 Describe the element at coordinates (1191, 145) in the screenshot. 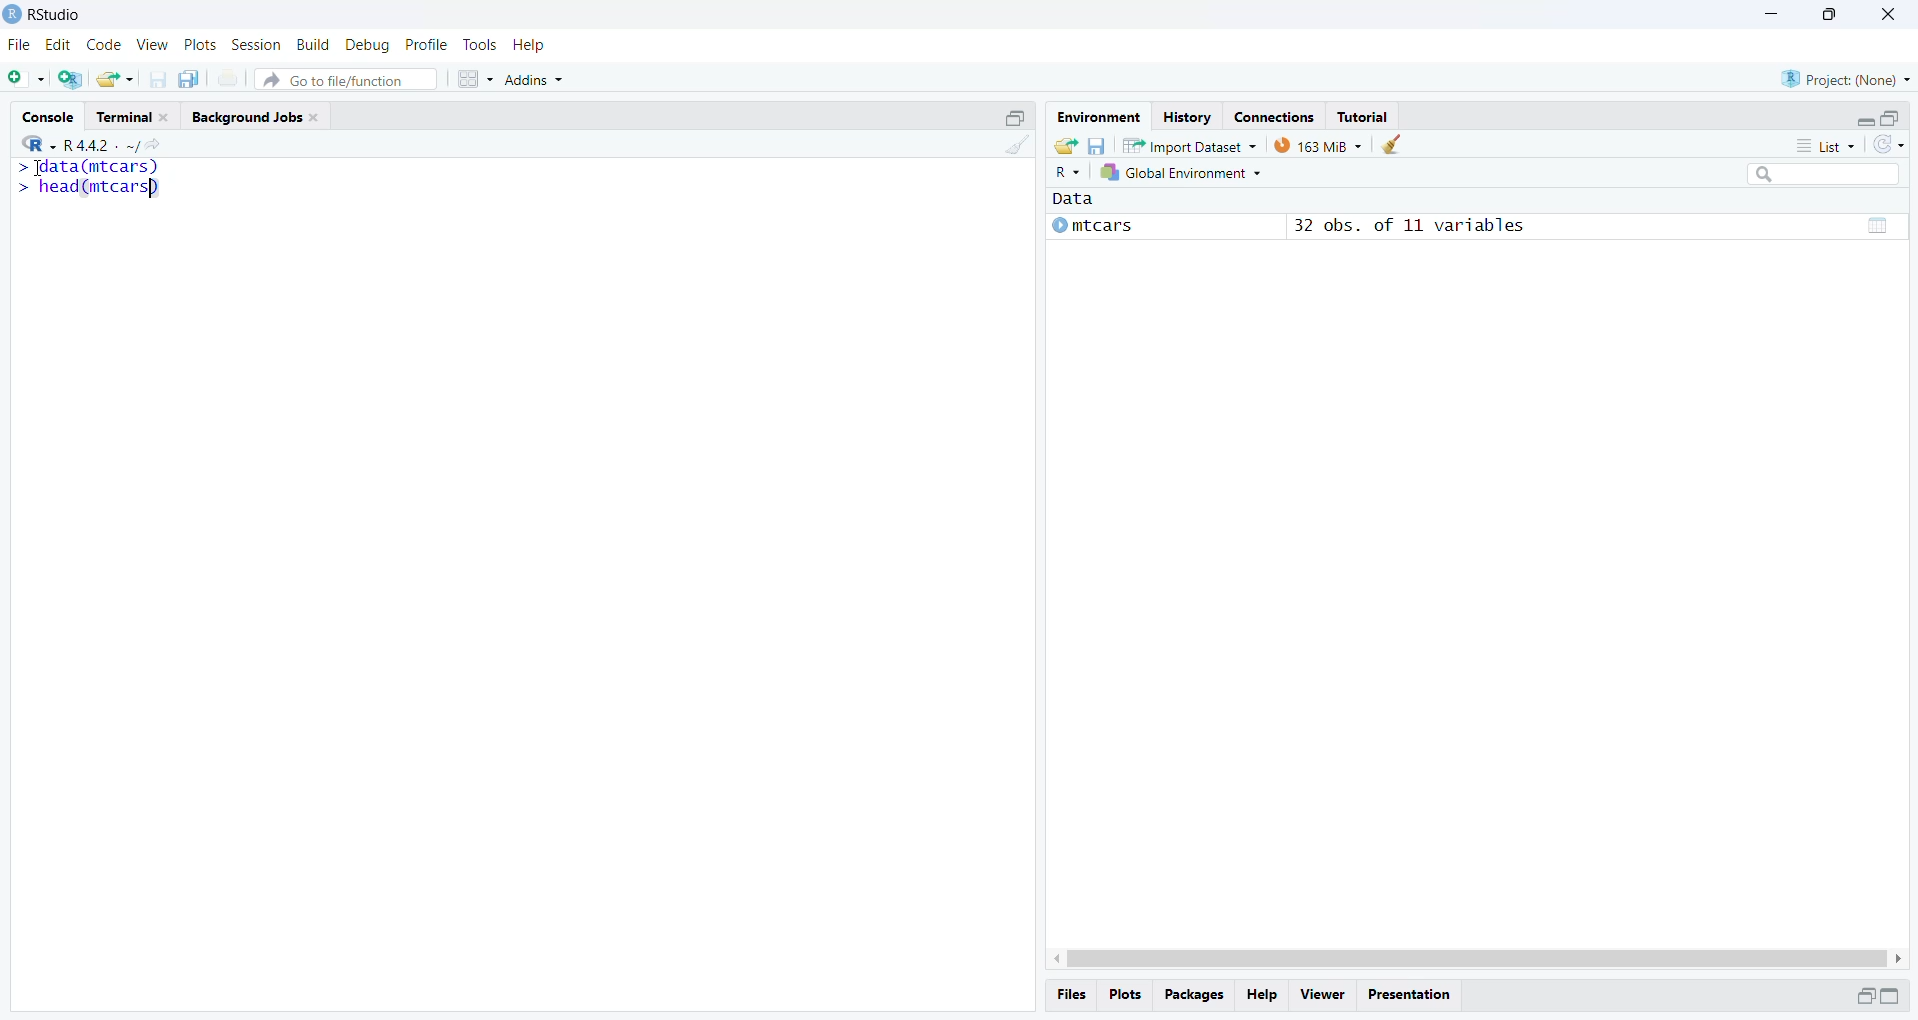

I see `Import Dataset` at that location.